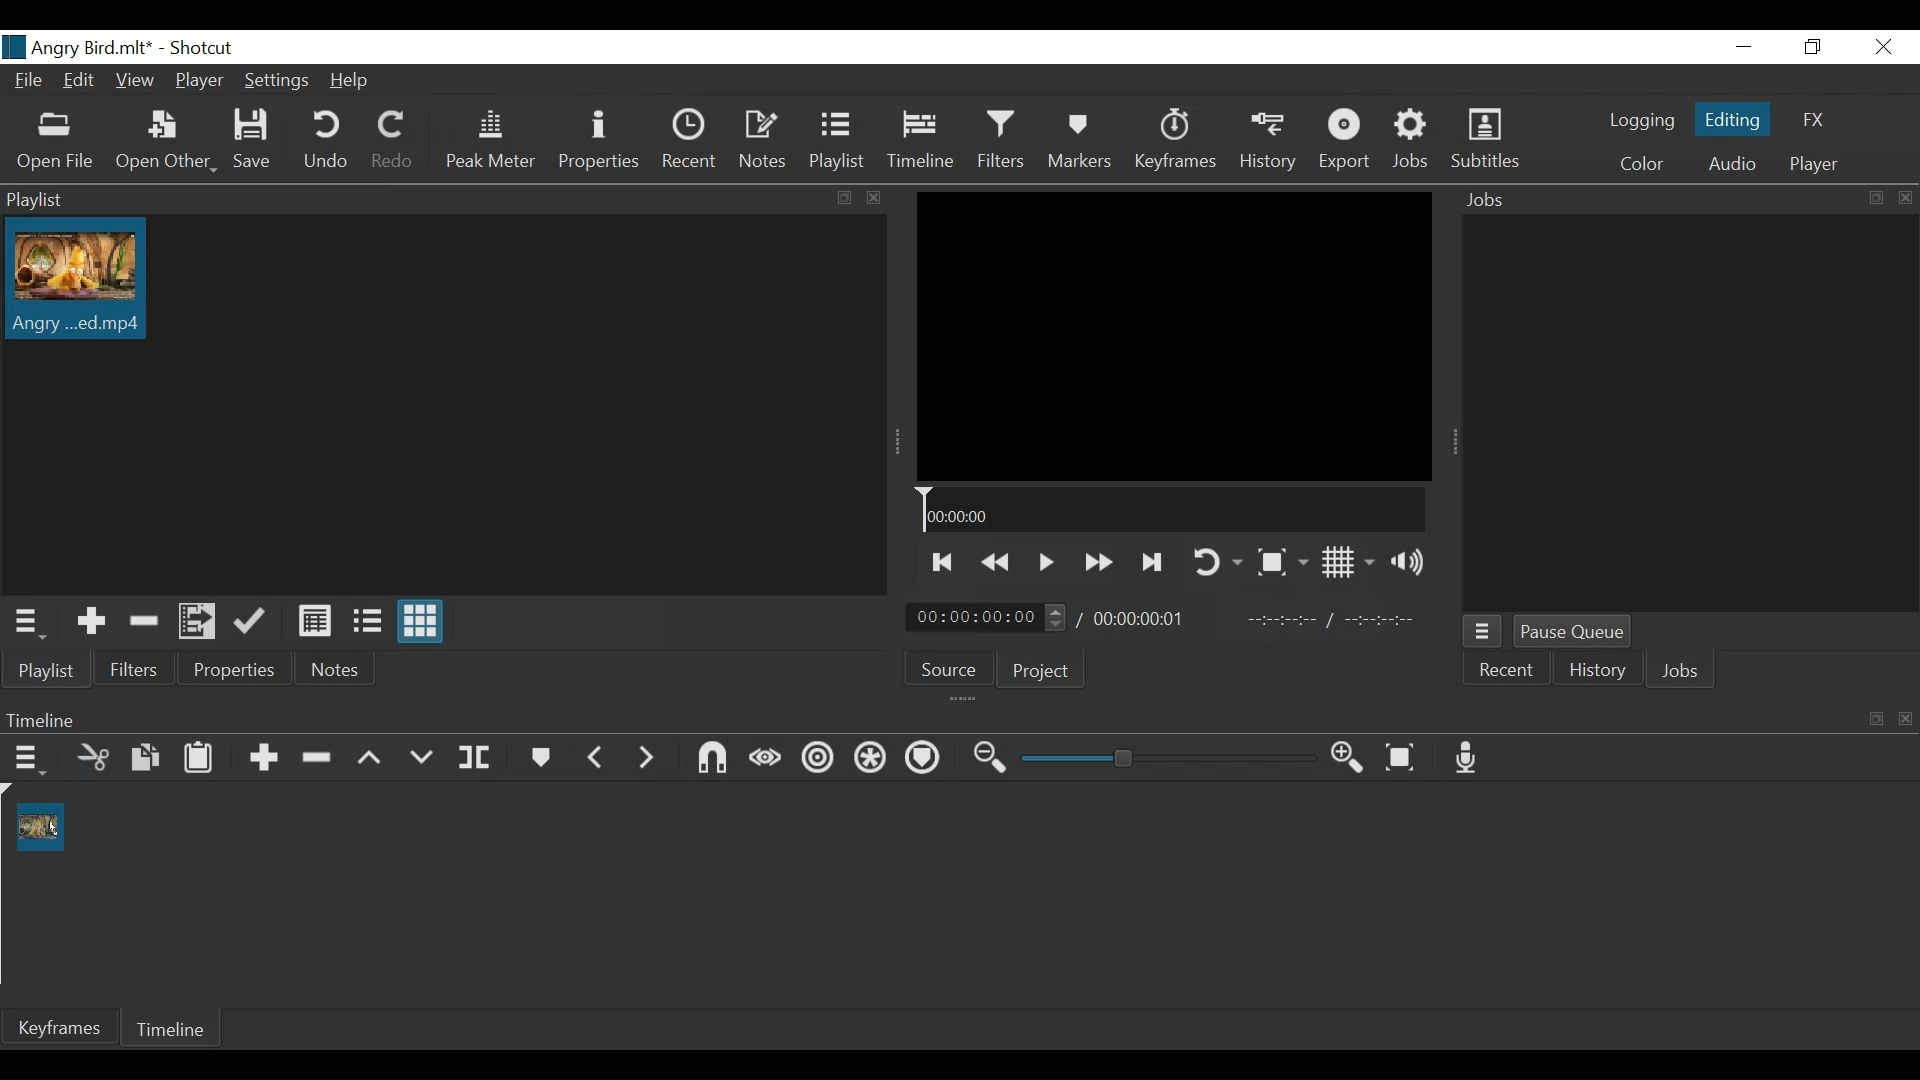 Image resolution: width=1920 pixels, height=1080 pixels. Describe the element at coordinates (766, 759) in the screenshot. I see `Scrub while dragging` at that location.